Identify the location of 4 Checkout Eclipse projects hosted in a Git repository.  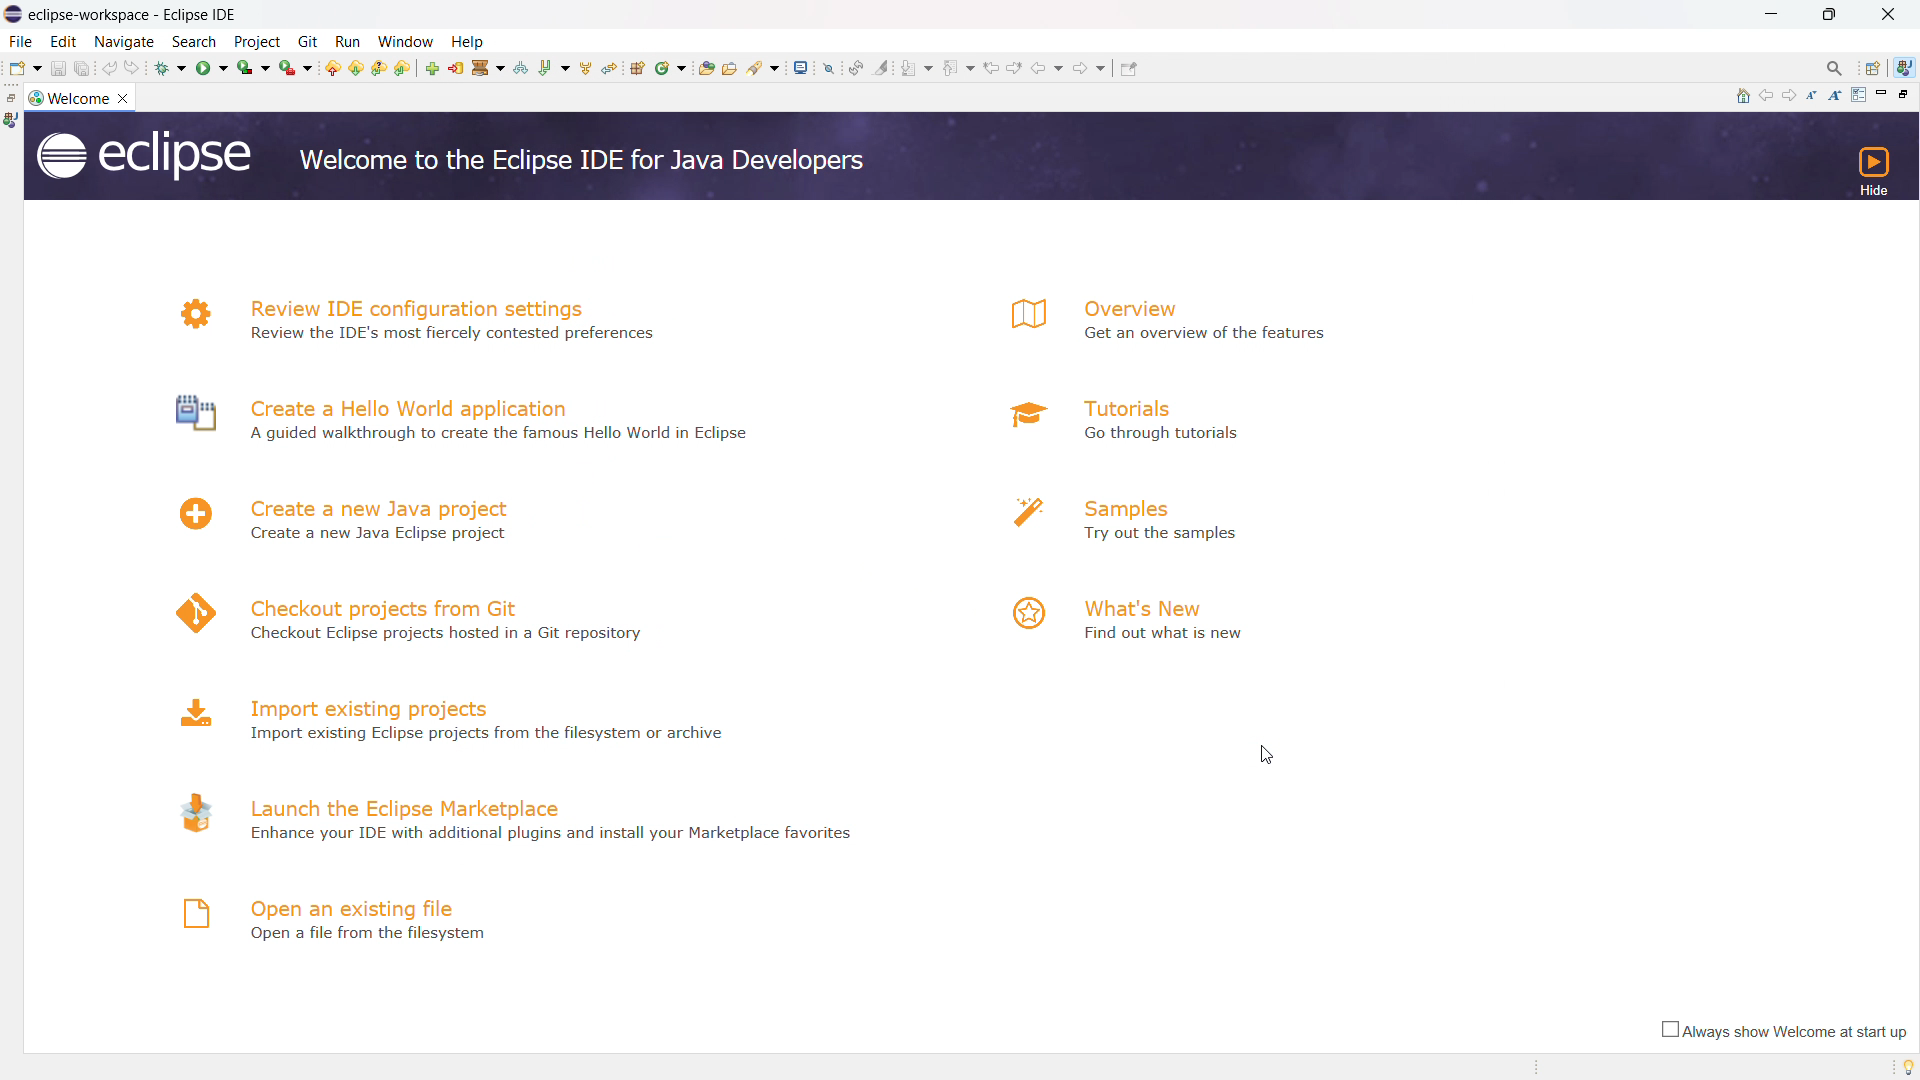
(454, 633).